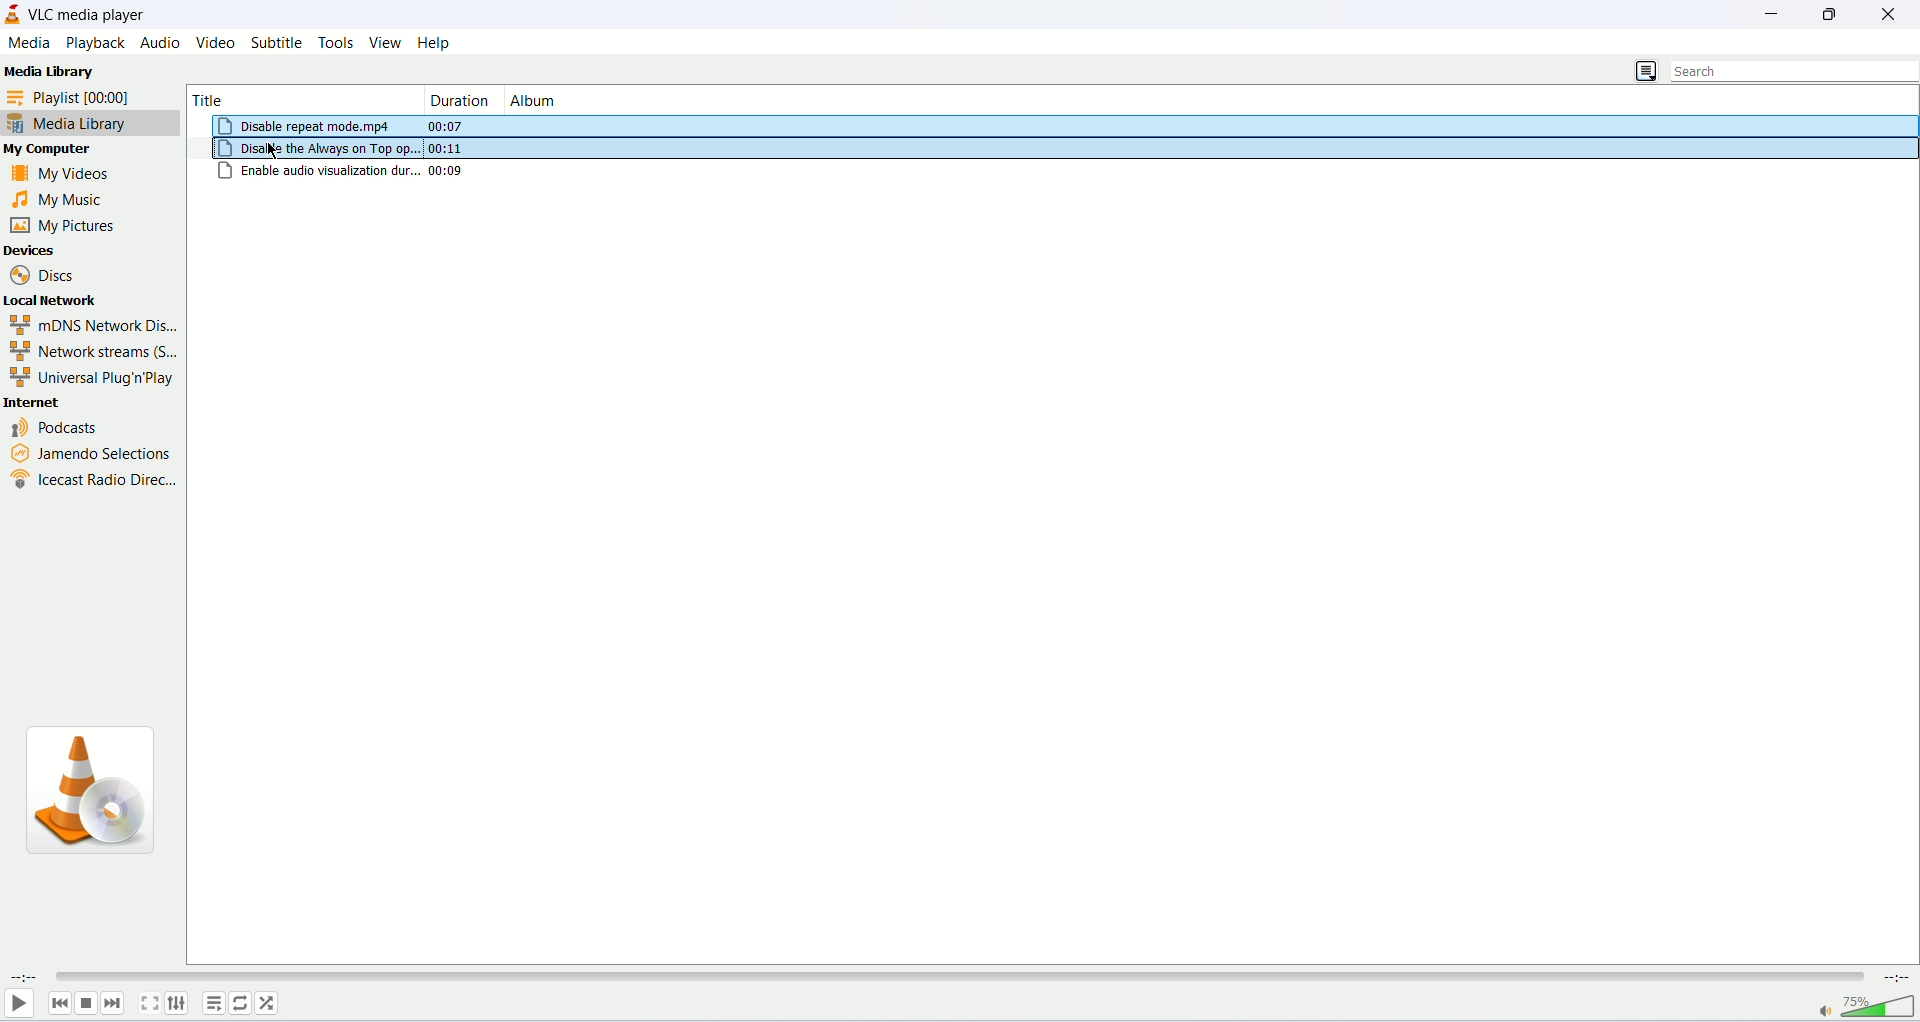 Image resolution: width=1920 pixels, height=1022 pixels. Describe the element at coordinates (319, 170) in the screenshot. I see `enable audio visualization dur..` at that location.